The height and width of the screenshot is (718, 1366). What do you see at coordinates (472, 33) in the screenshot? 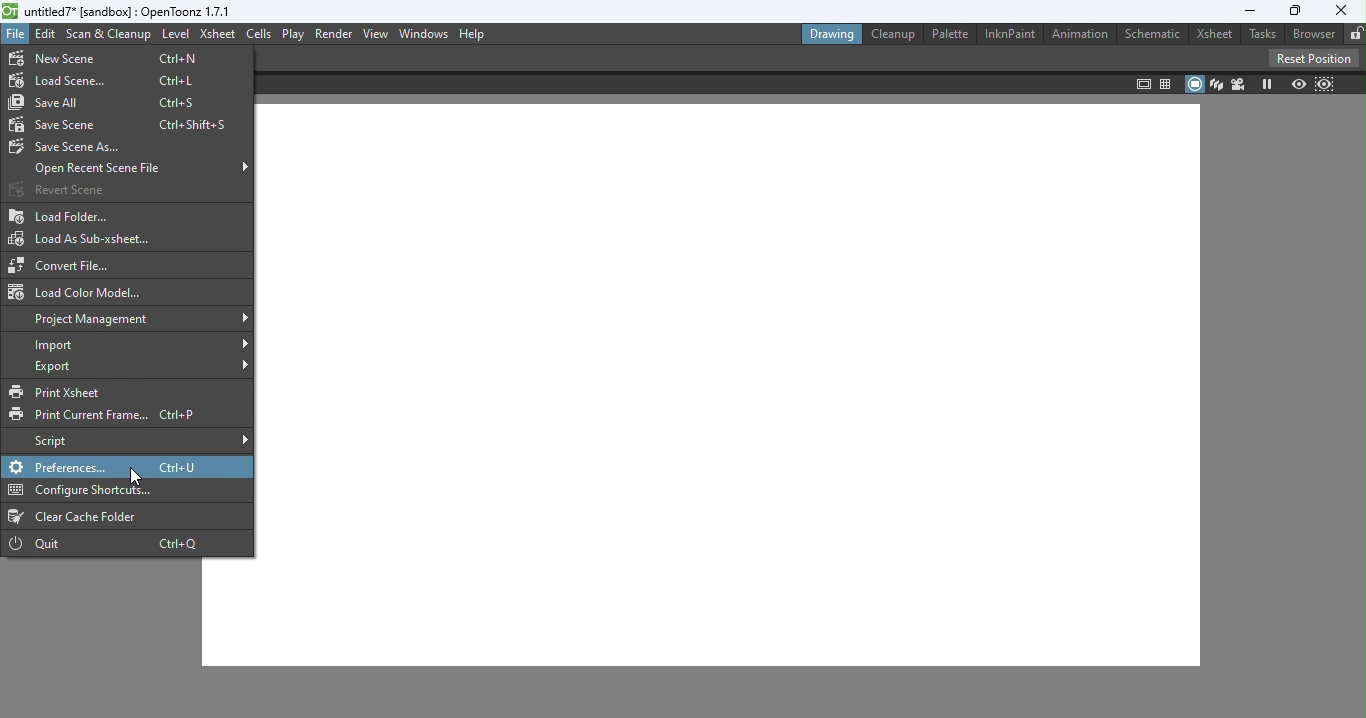
I see `Help` at bounding box center [472, 33].